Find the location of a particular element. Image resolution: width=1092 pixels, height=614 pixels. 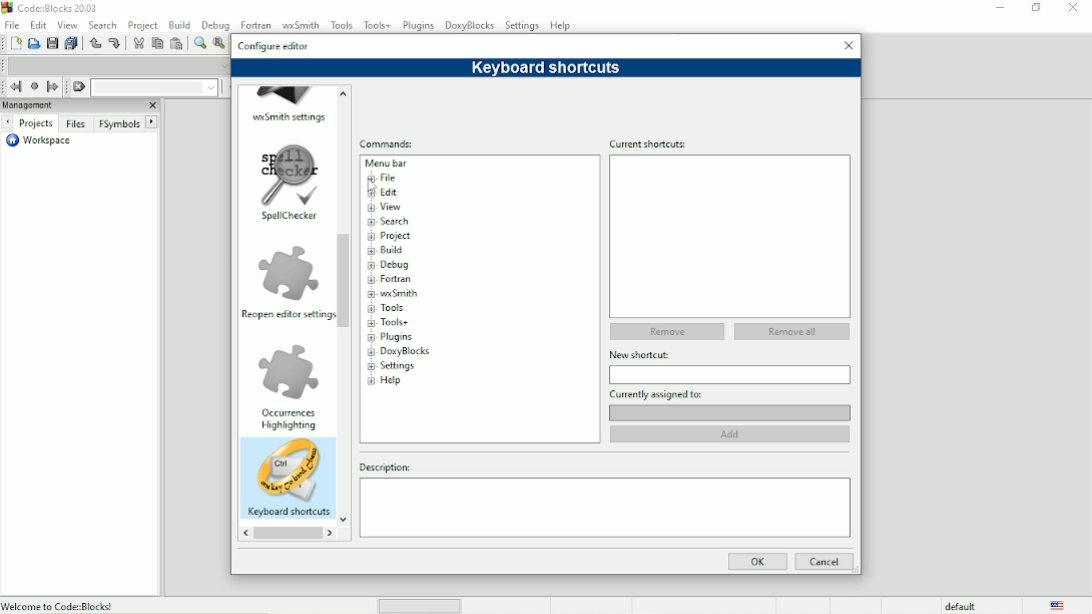

Drop down is located at coordinates (210, 88).